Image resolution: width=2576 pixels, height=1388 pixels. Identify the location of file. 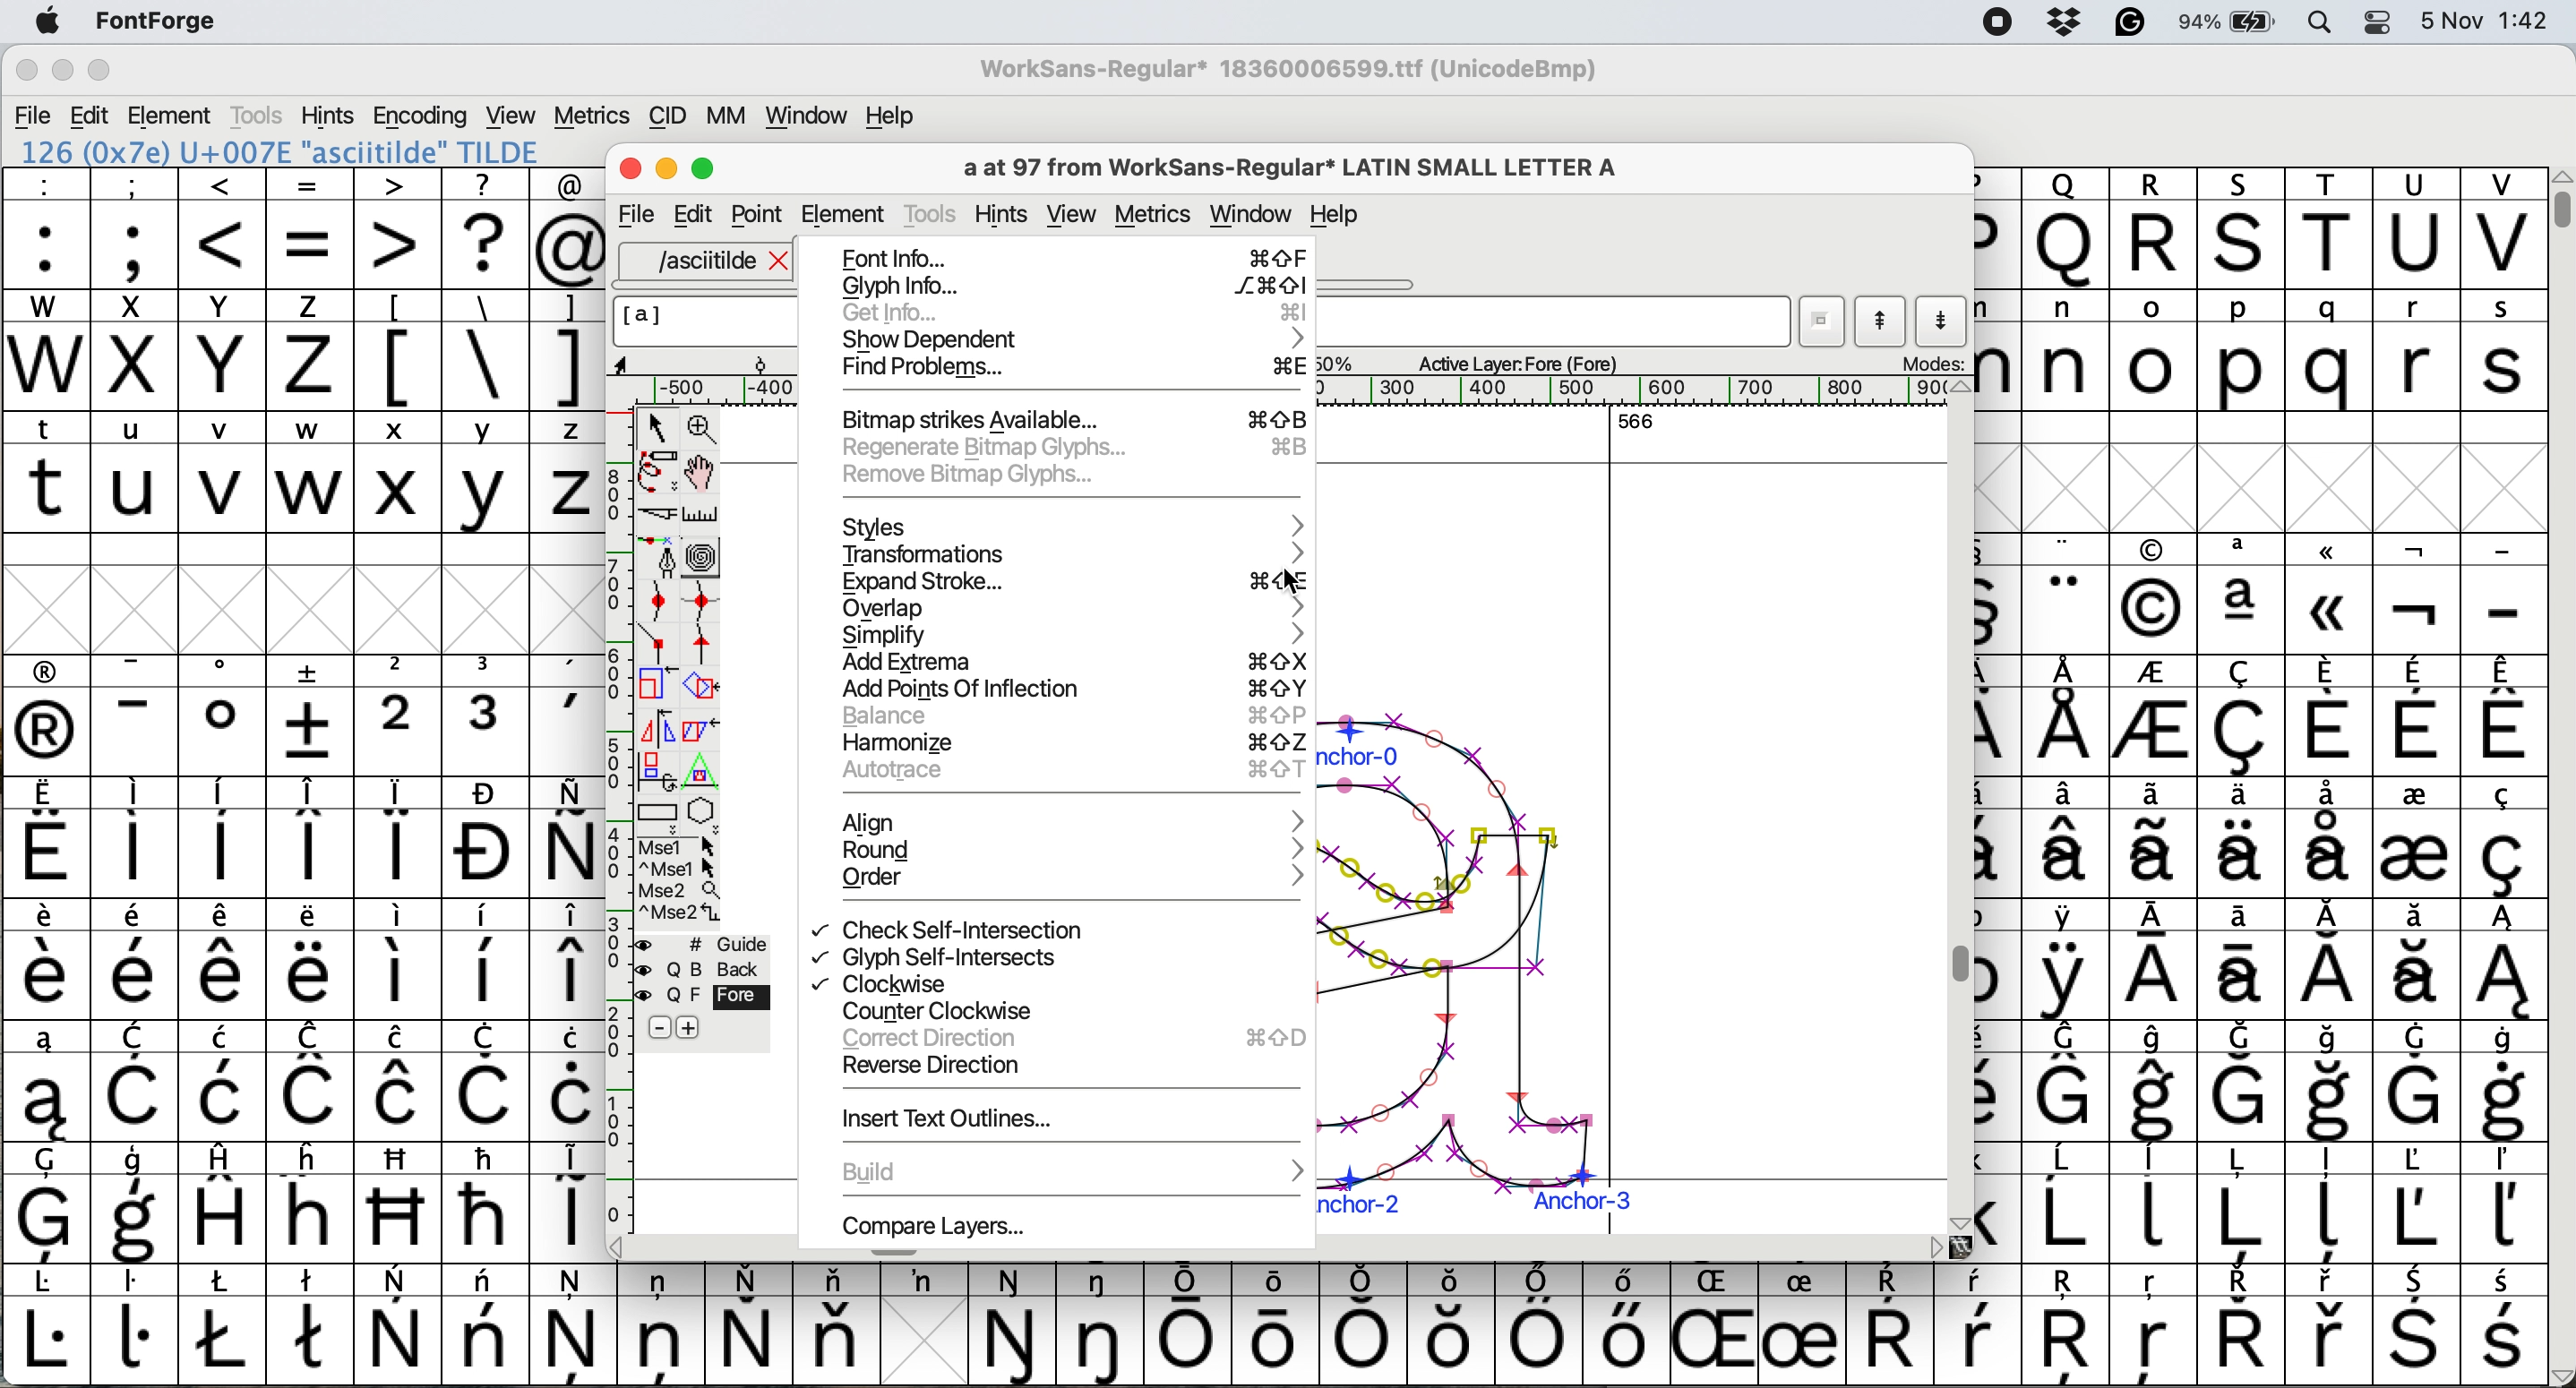
(34, 116).